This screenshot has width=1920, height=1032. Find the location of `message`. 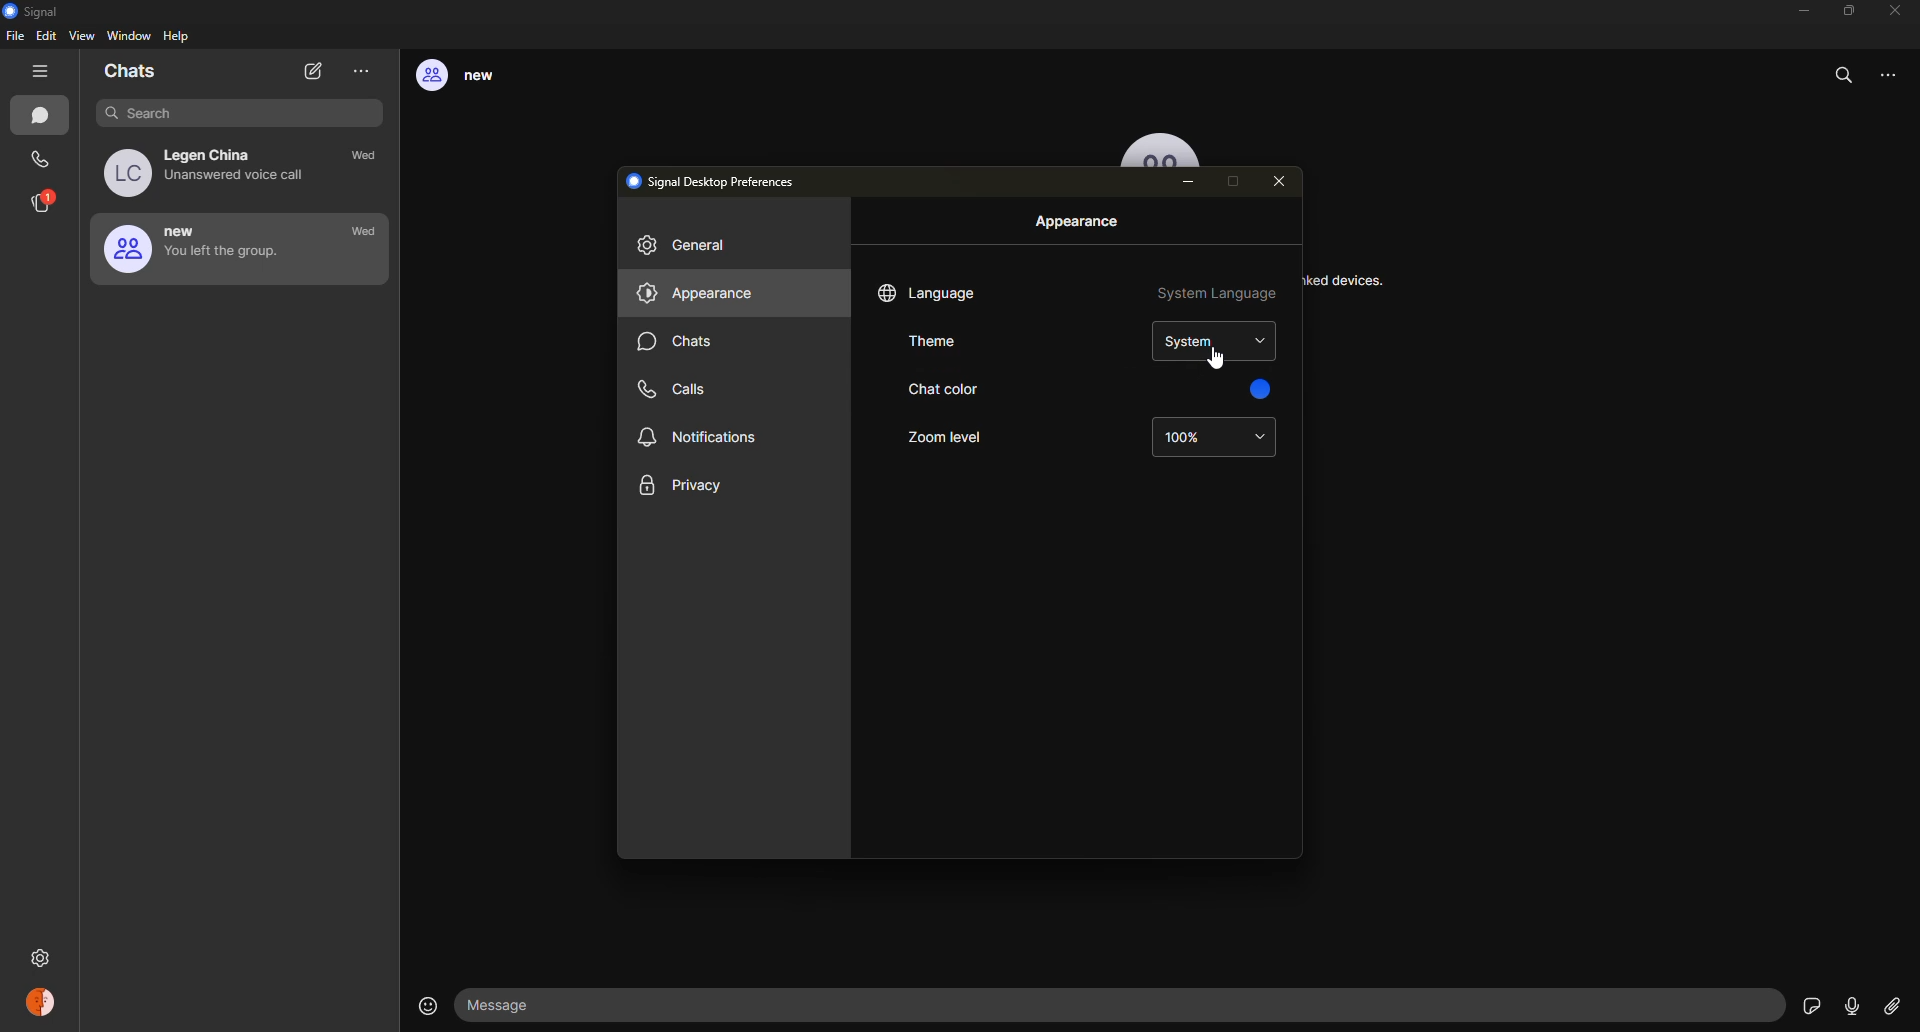

message is located at coordinates (511, 1005).